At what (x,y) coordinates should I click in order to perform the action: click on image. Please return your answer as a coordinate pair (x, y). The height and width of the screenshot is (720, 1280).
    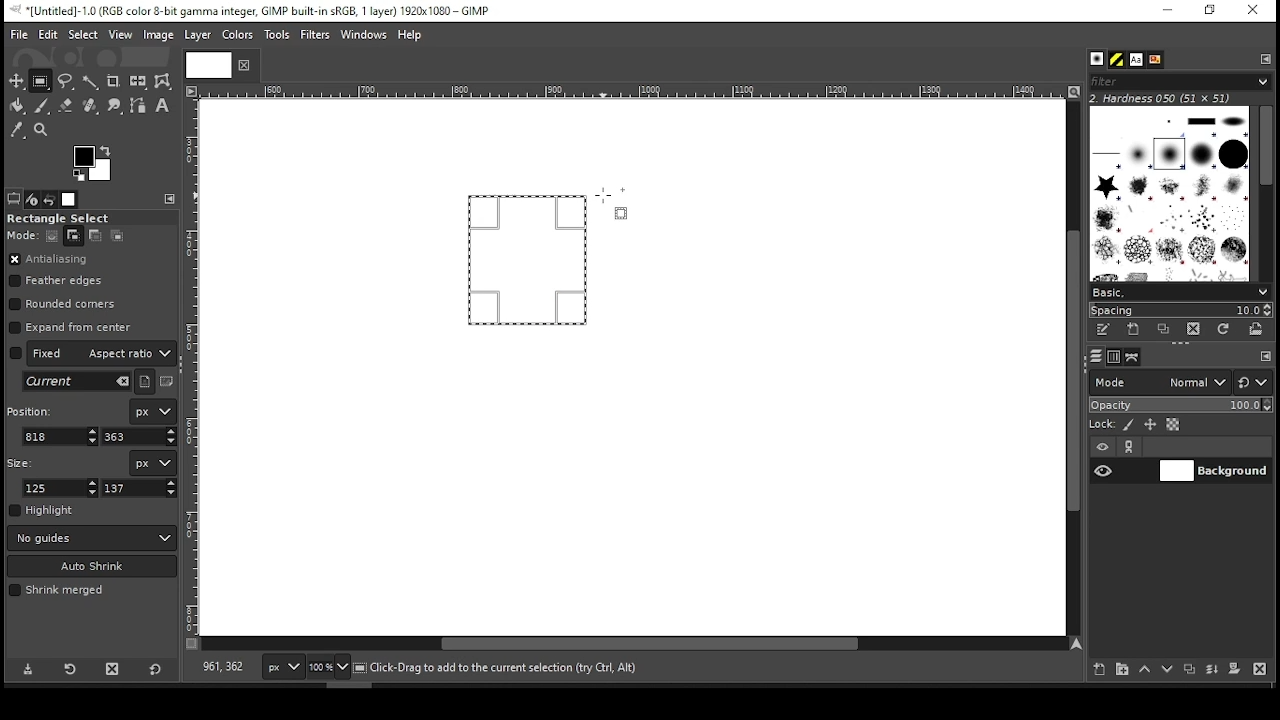
    Looking at the image, I should click on (157, 35).